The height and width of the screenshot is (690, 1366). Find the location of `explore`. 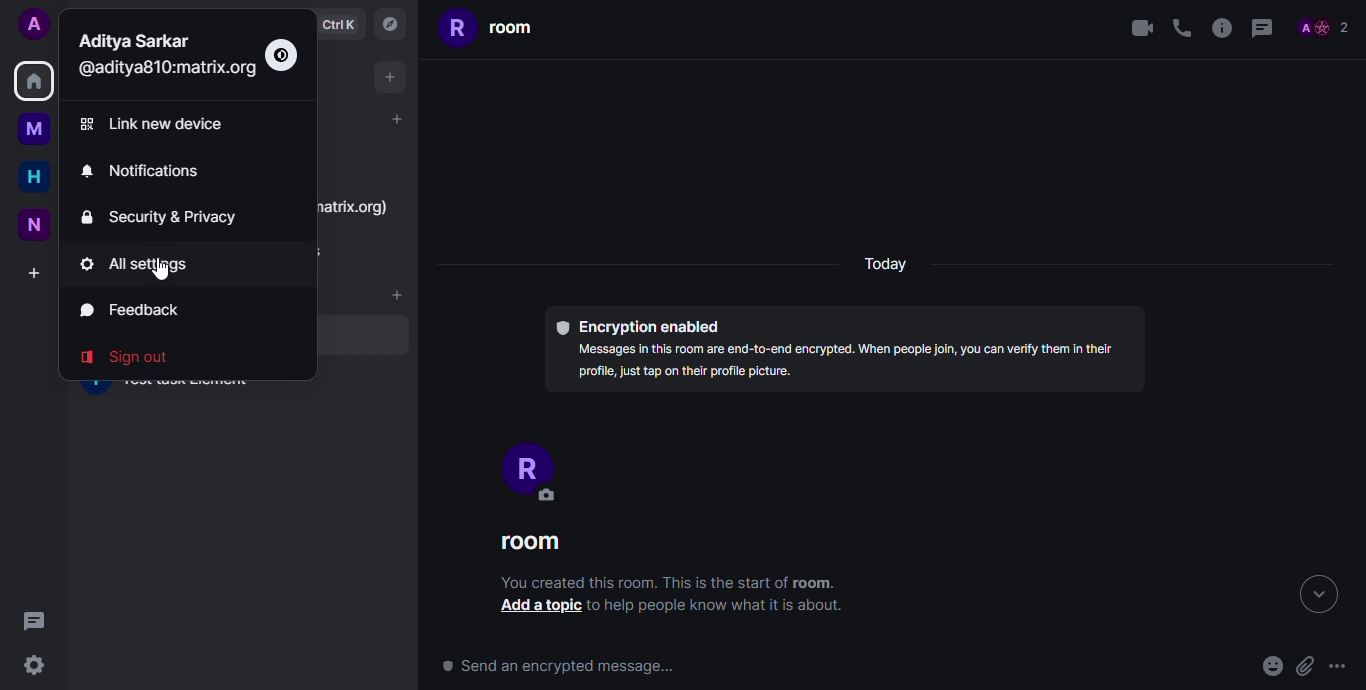

explore is located at coordinates (388, 23).